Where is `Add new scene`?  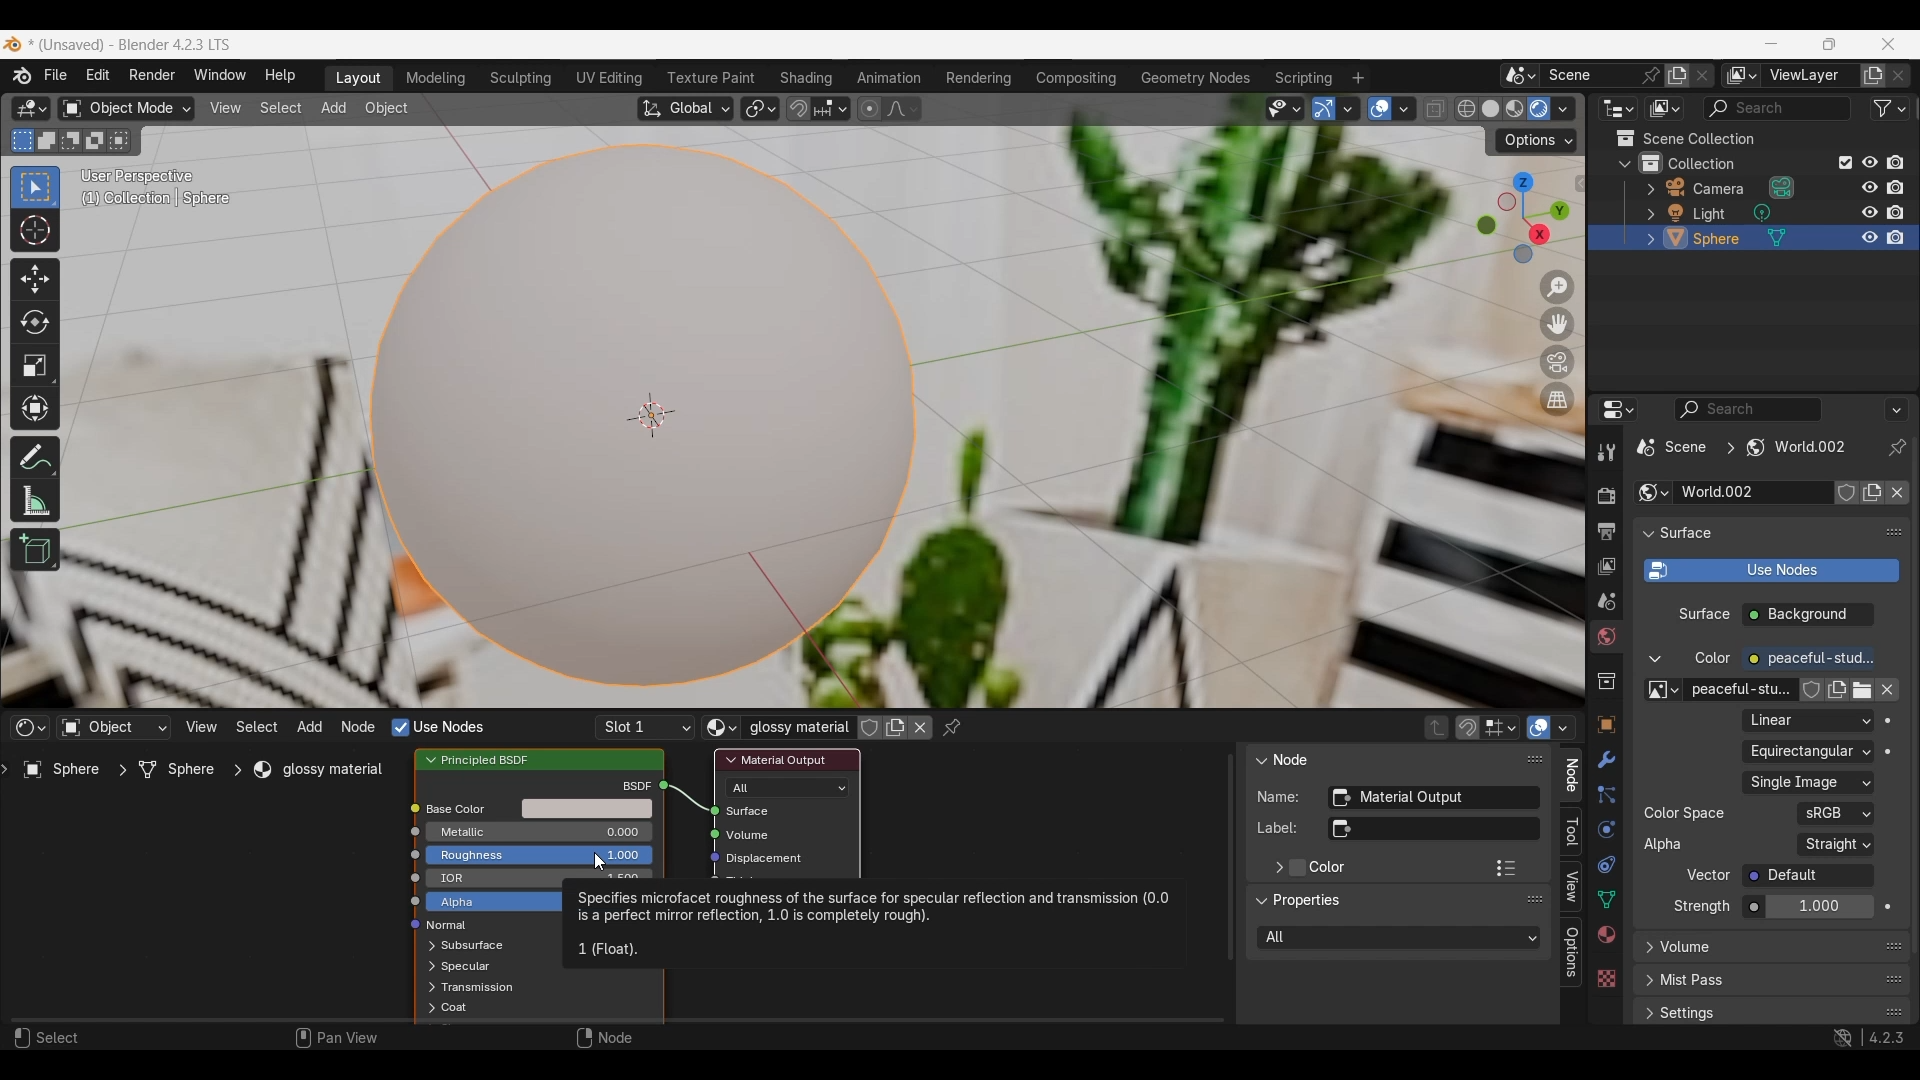
Add new scene is located at coordinates (1679, 75).